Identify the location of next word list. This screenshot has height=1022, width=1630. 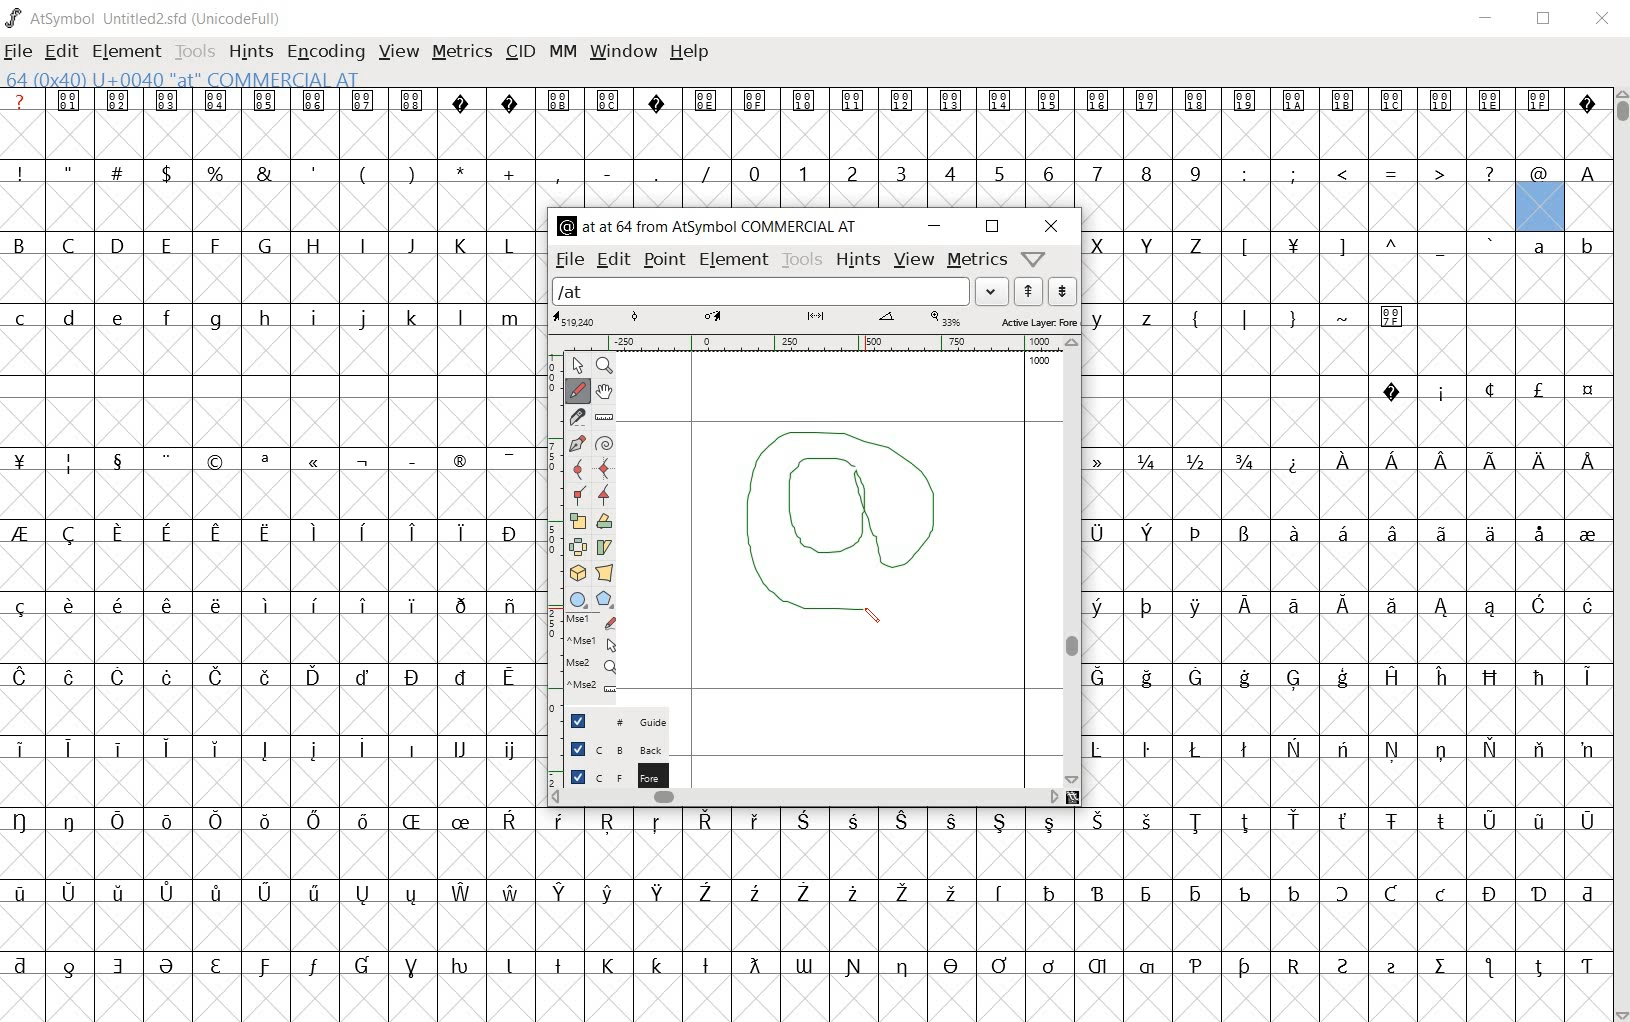
(1064, 291).